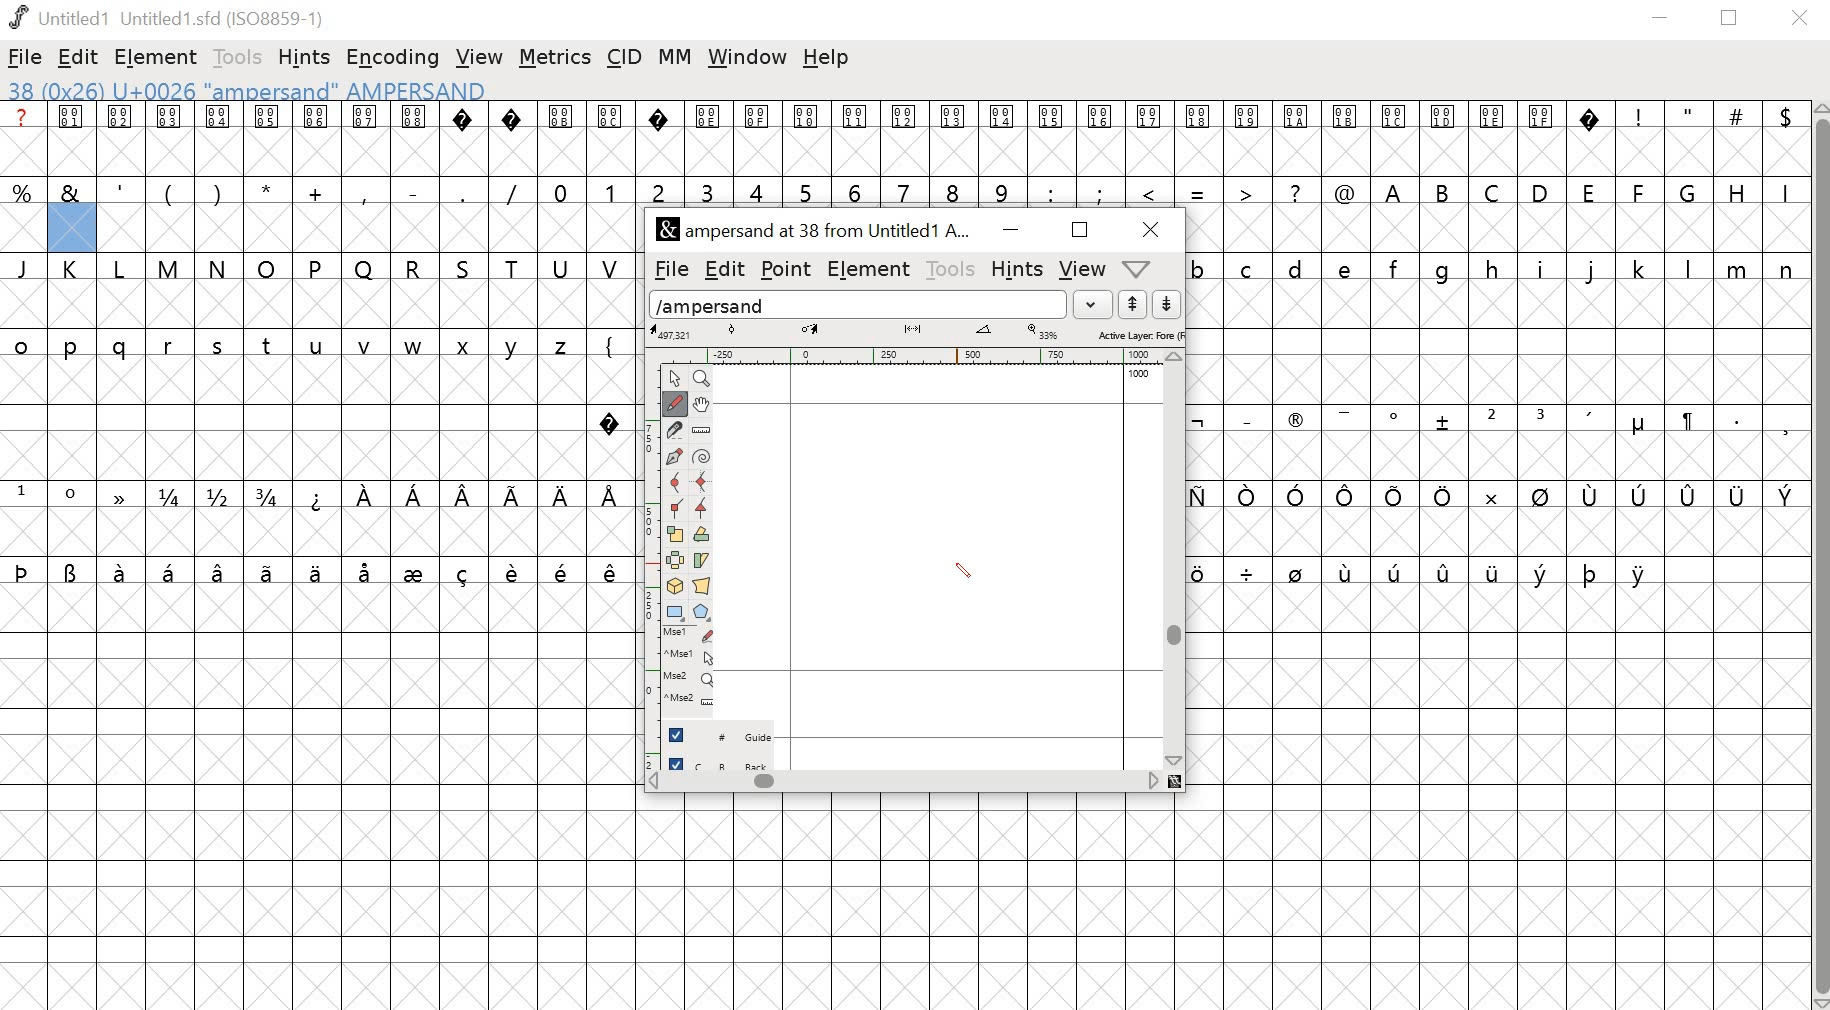 The image size is (1830, 1010). What do you see at coordinates (414, 348) in the screenshot?
I see `w` at bounding box center [414, 348].